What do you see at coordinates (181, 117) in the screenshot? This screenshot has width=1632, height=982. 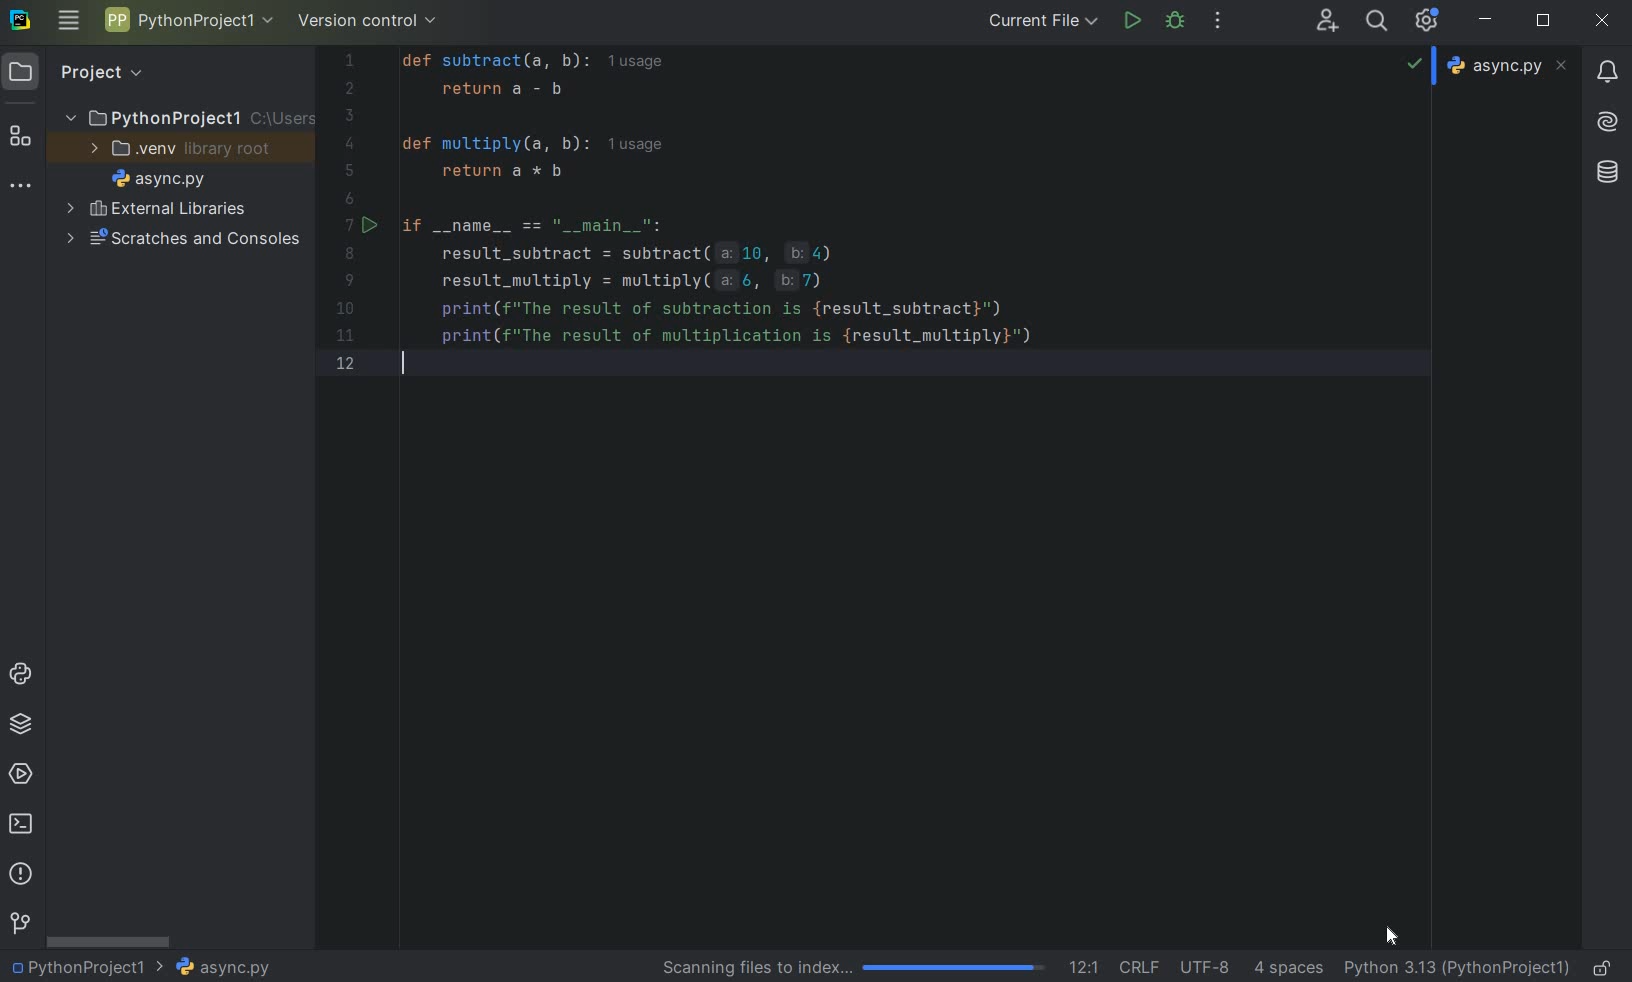 I see `project folder` at bounding box center [181, 117].